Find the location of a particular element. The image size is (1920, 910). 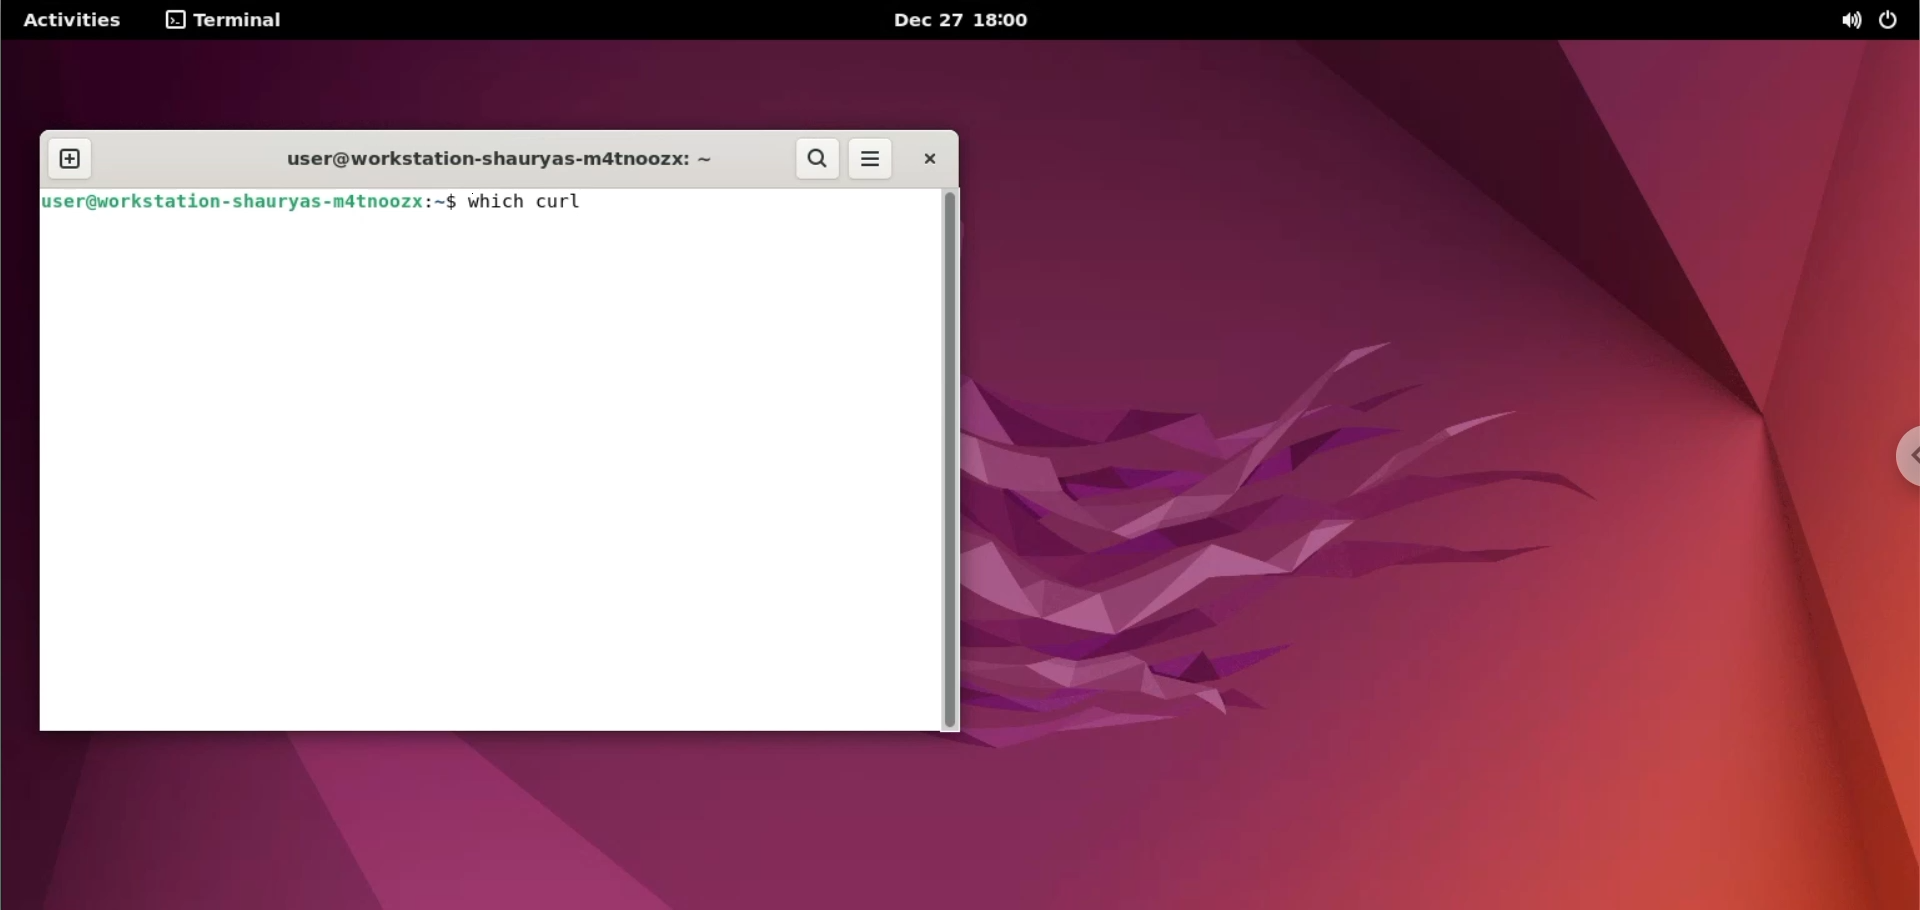

Activities is located at coordinates (73, 20).